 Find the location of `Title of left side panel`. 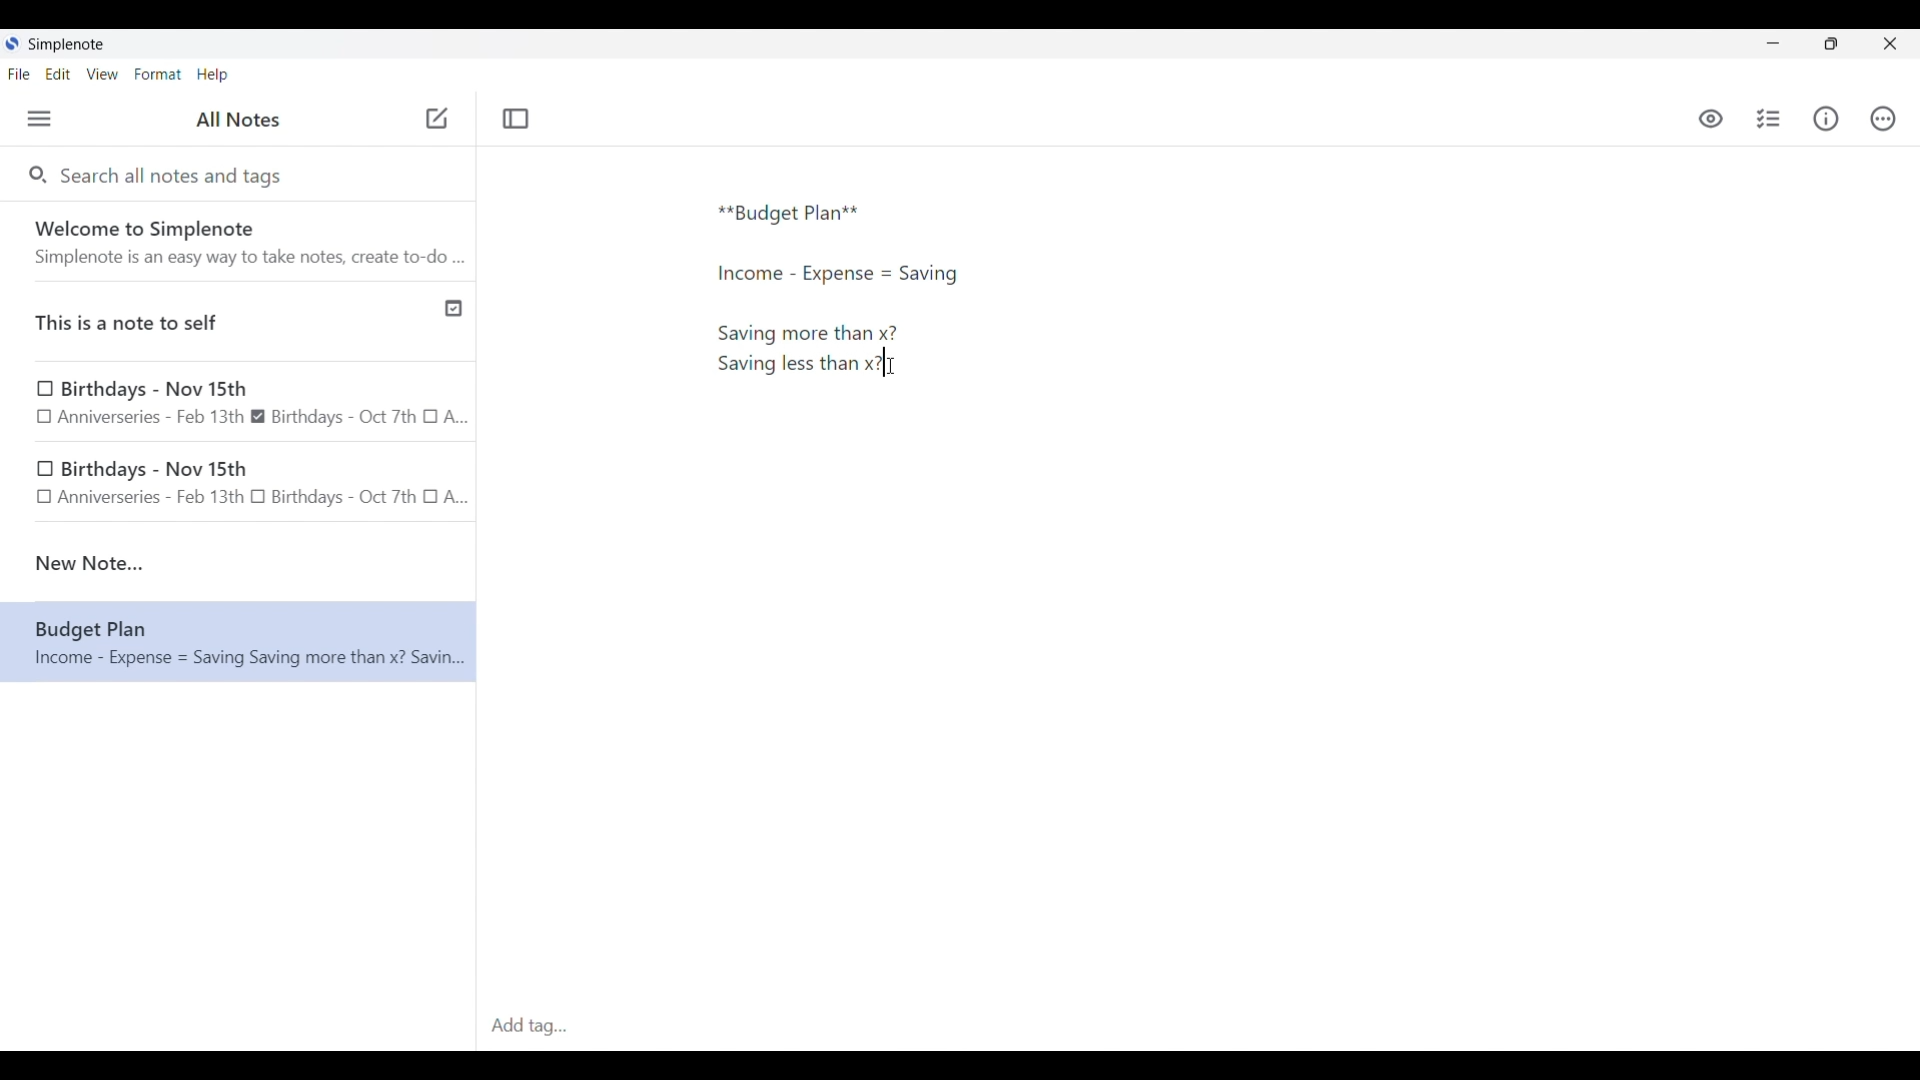

Title of left side panel is located at coordinates (238, 120).